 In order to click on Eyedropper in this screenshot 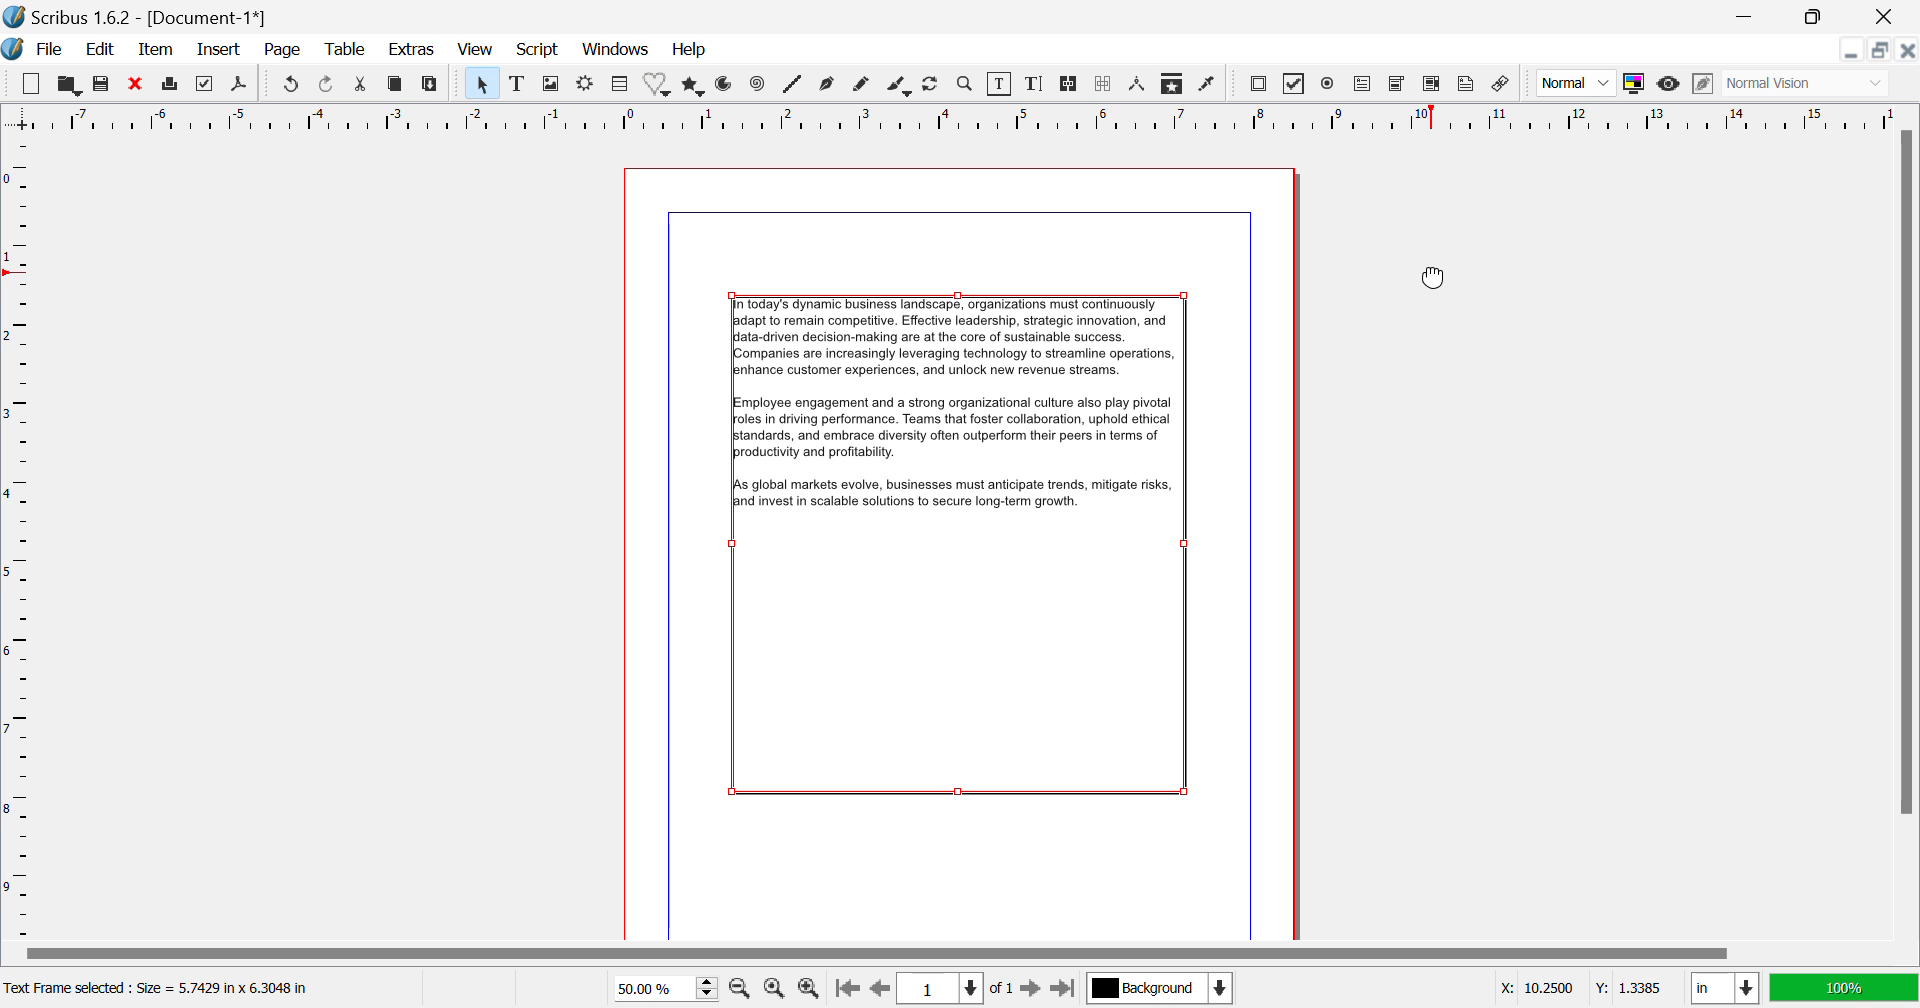, I will do `click(1210, 86)`.